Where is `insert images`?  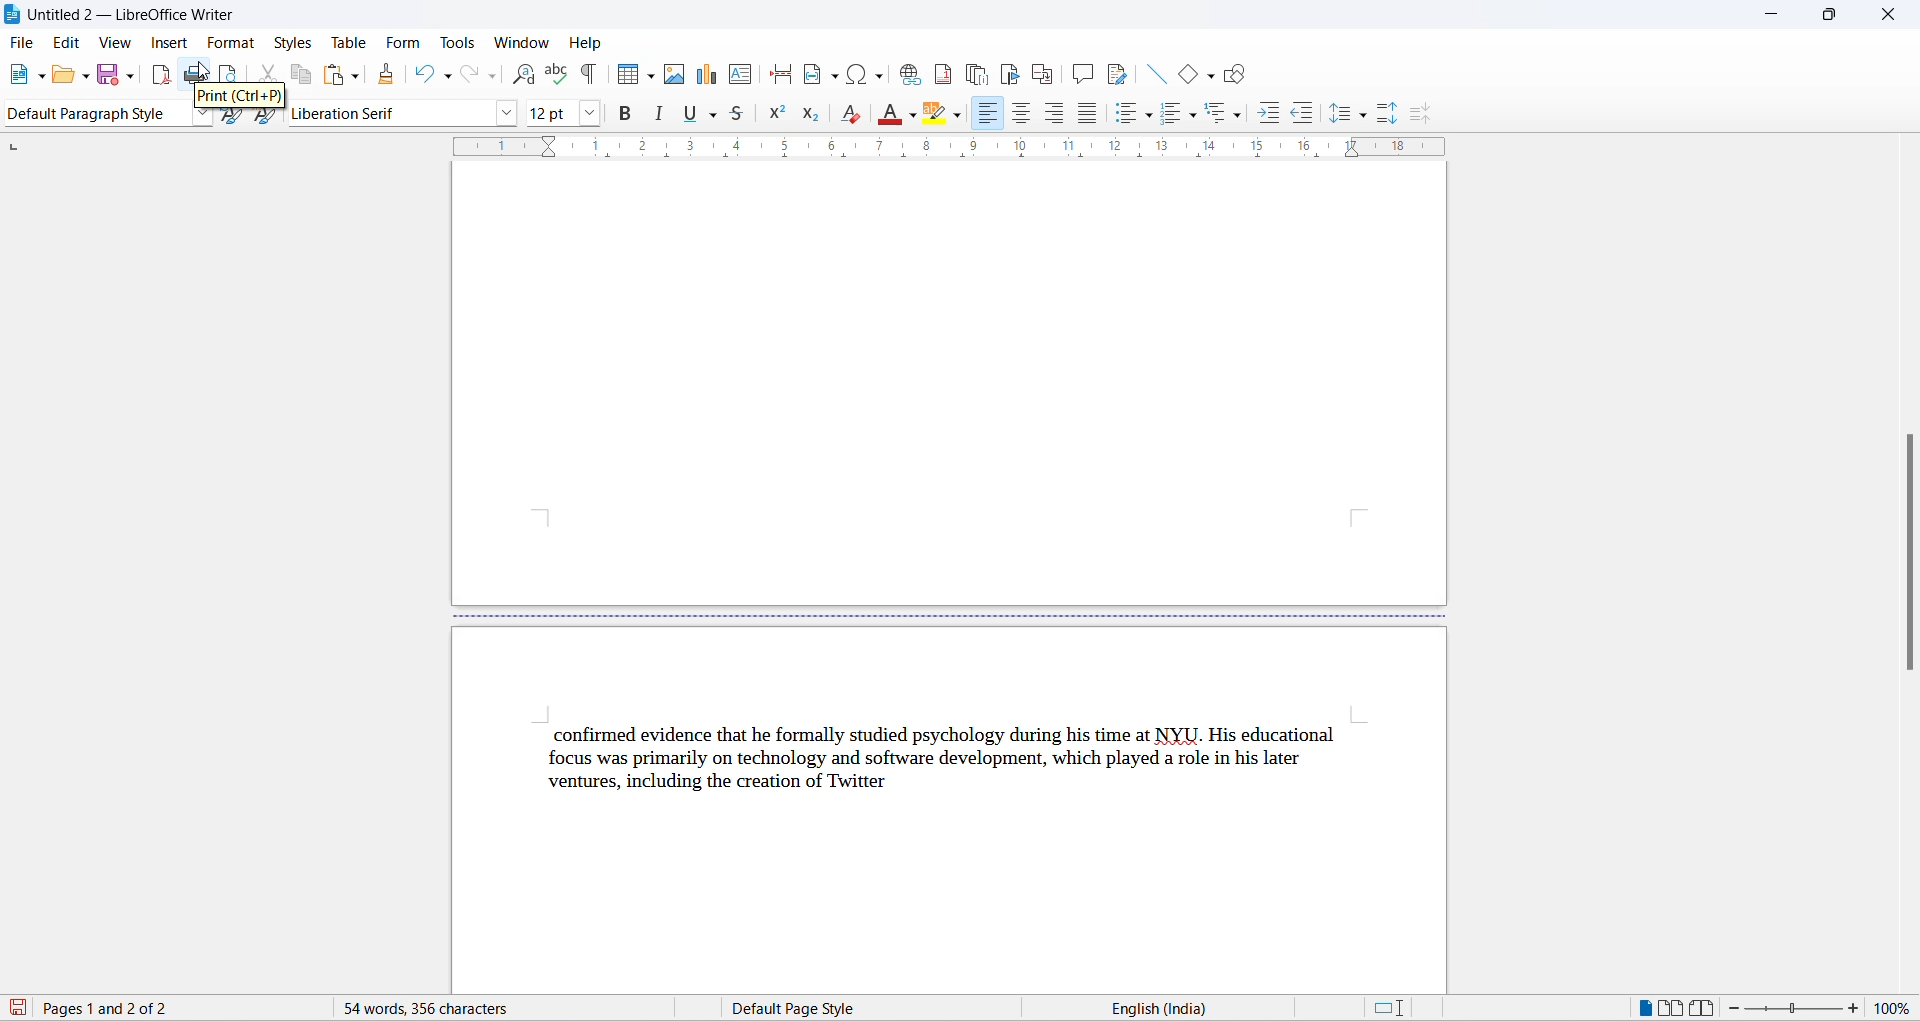
insert images is located at coordinates (678, 74).